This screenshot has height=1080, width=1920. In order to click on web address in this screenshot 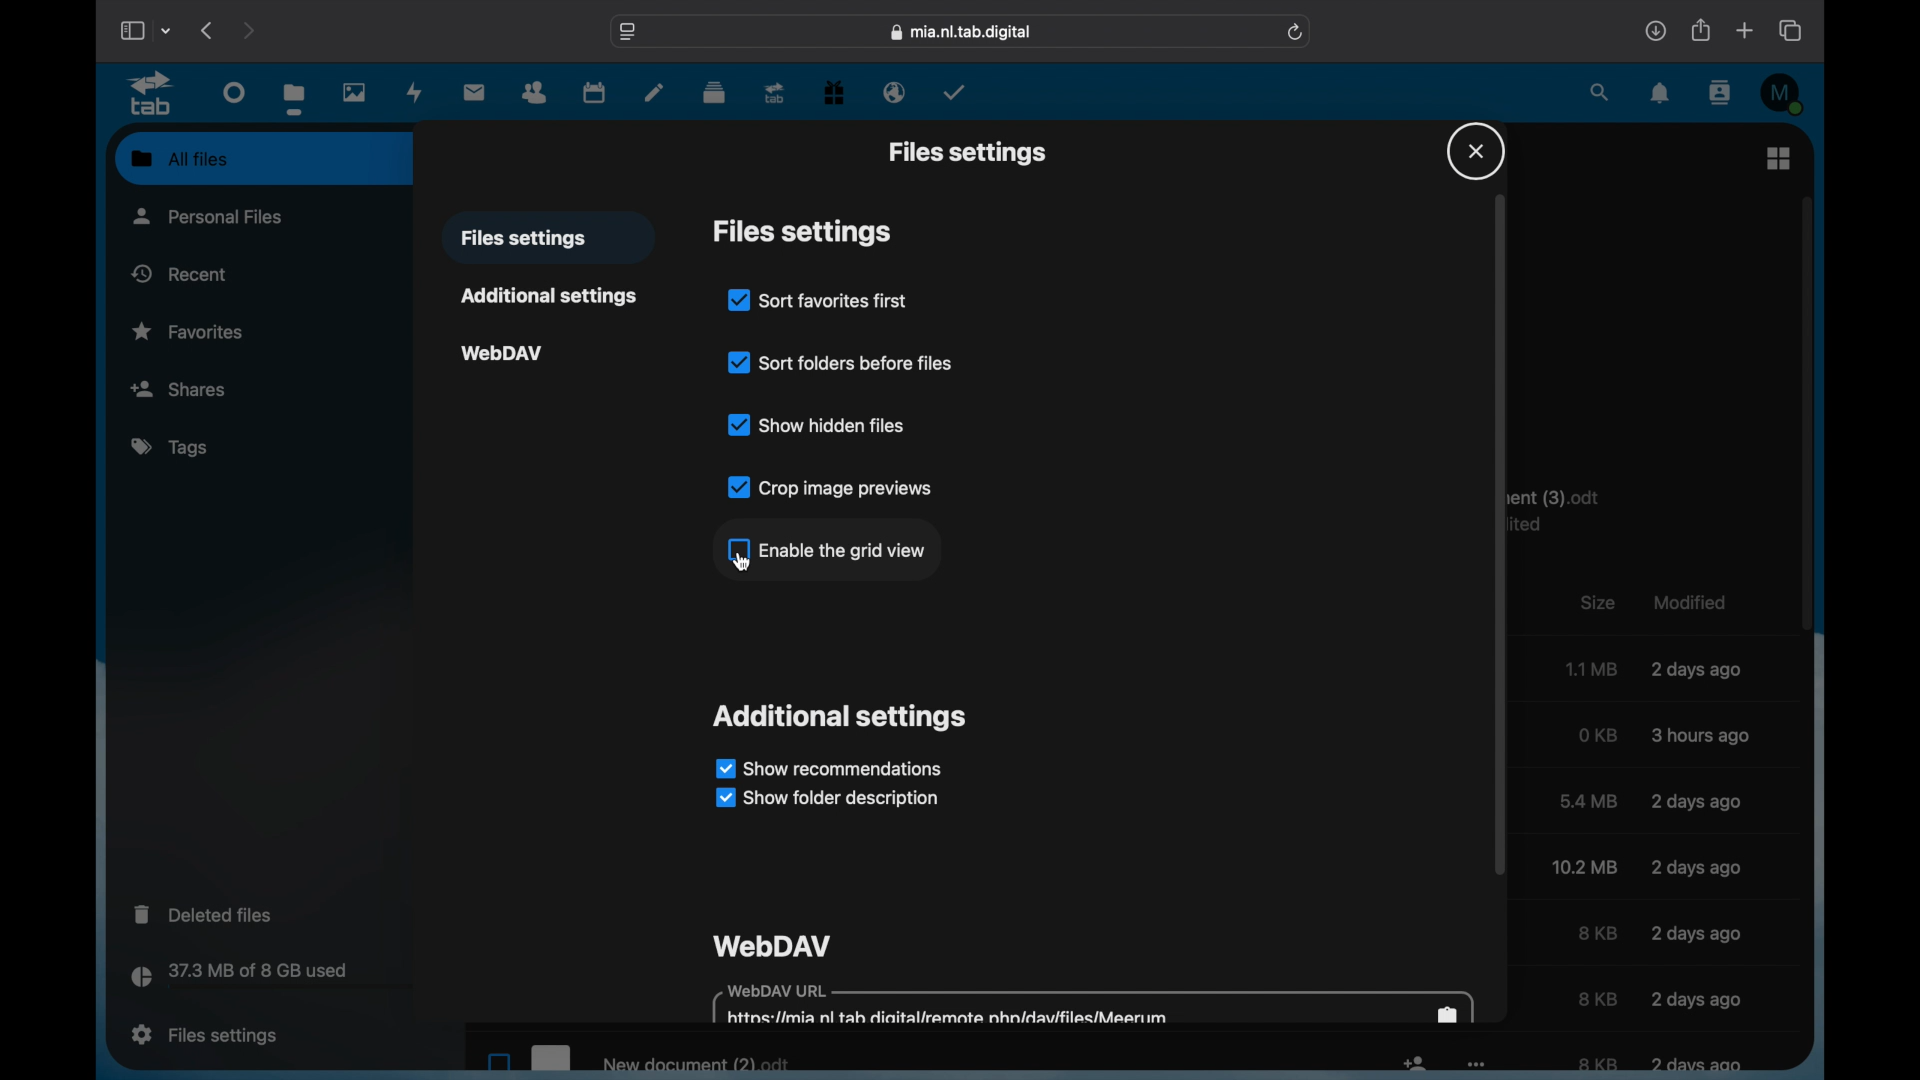, I will do `click(961, 32)`.